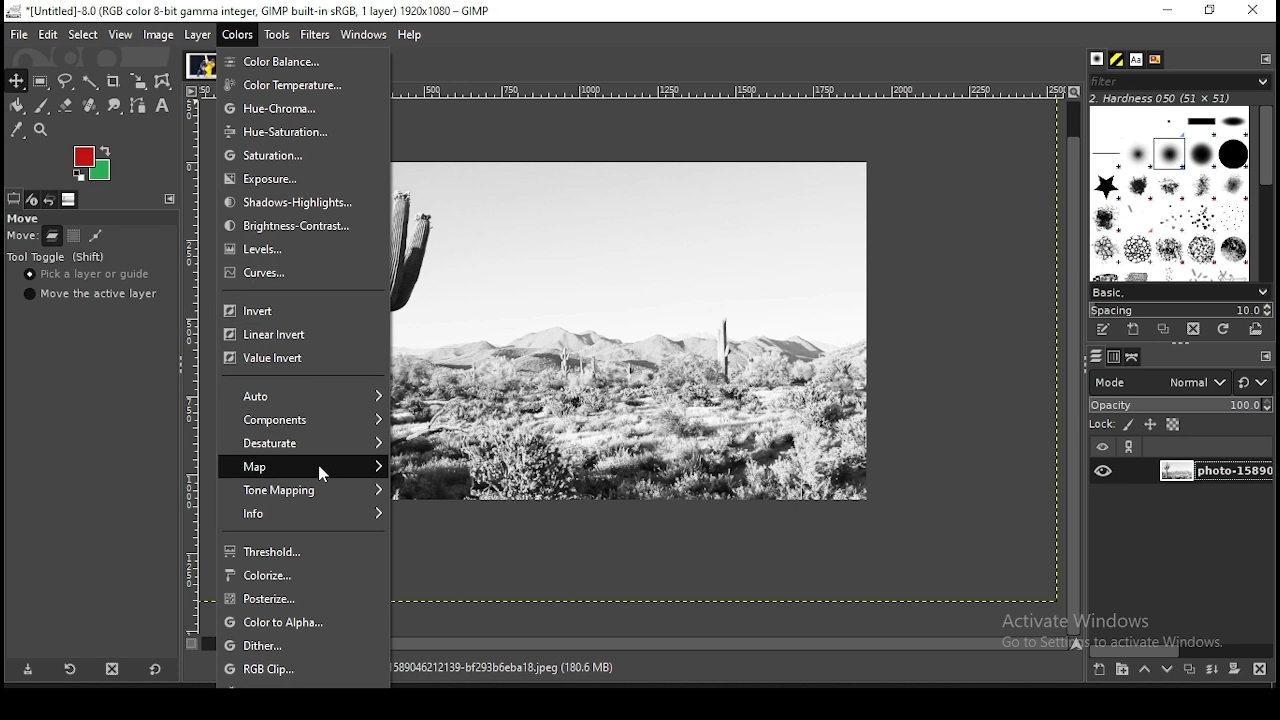 The width and height of the screenshot is (1280, 720). What do you see at coordinates (154, 669) in the screenshot?
I see `reset to defaults` at bounding box center [154, 669].